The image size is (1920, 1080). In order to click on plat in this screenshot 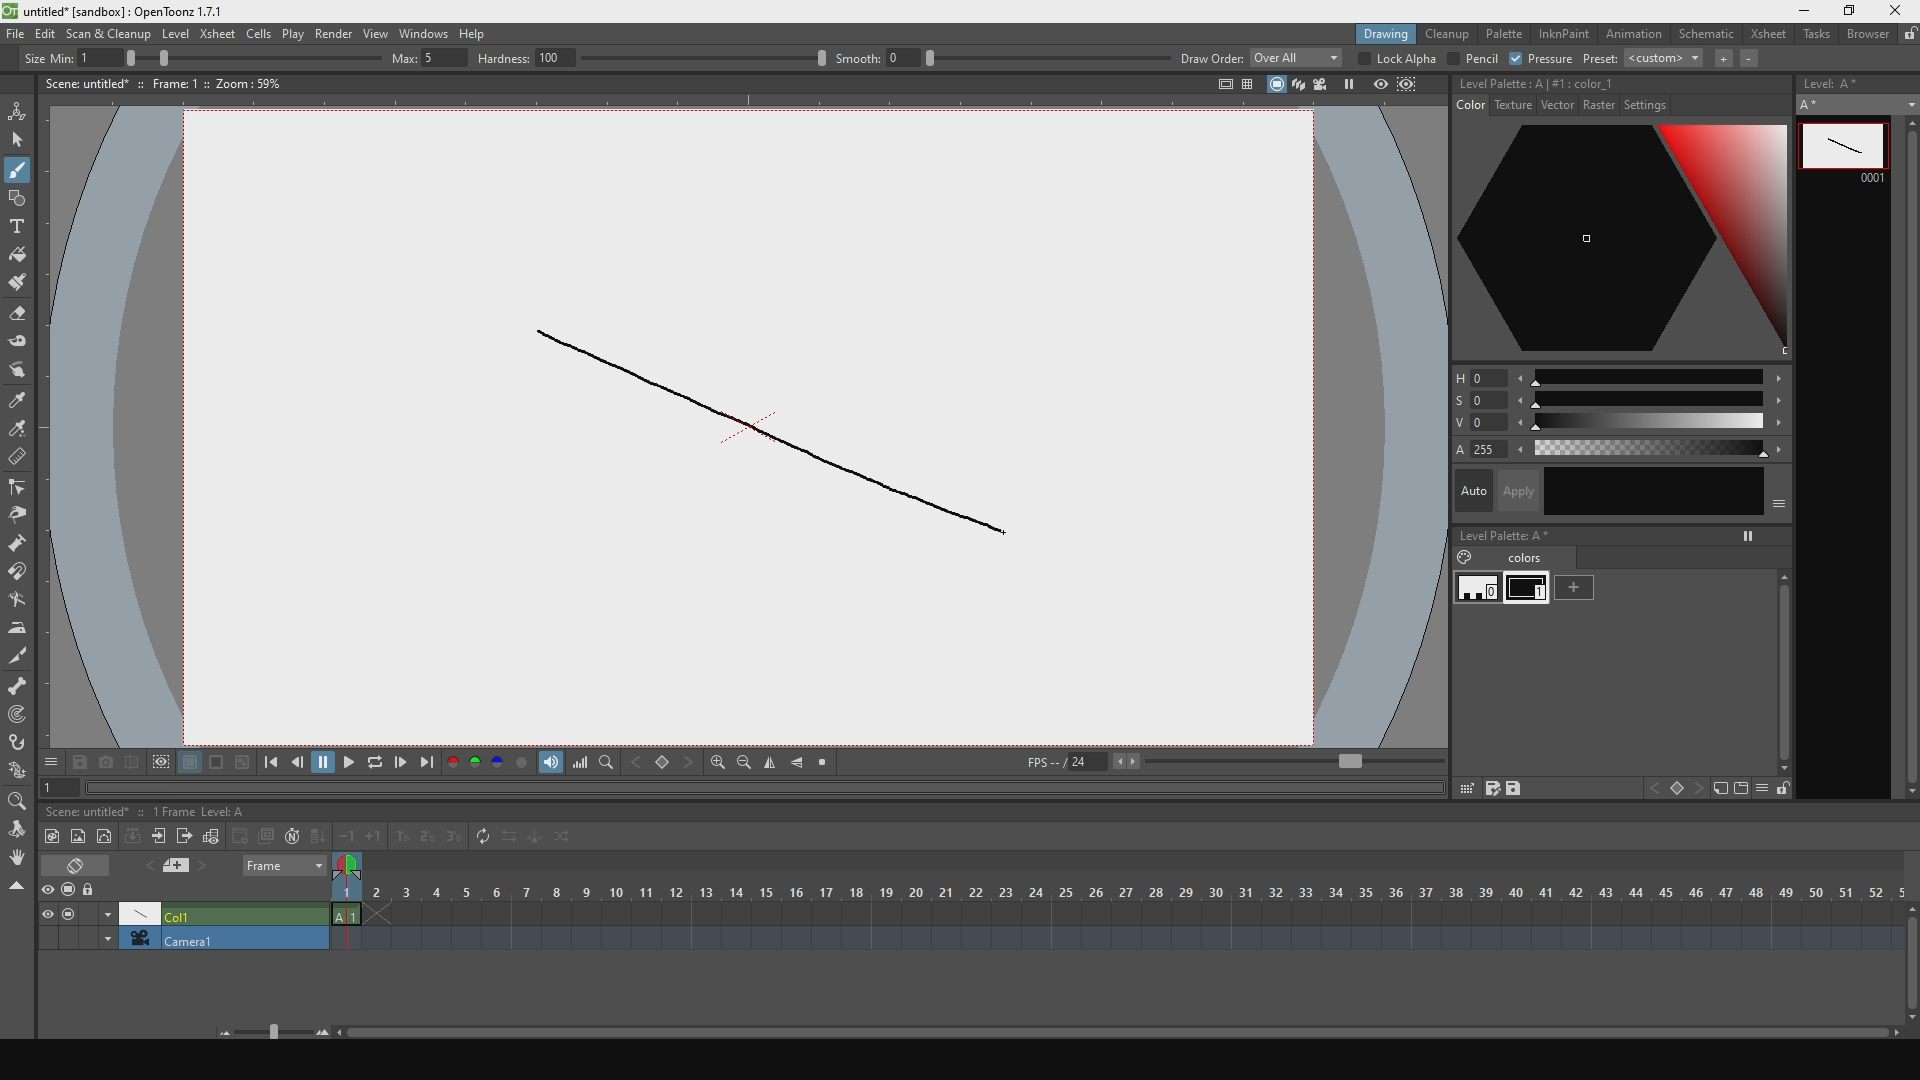, I will do `click(292, 33)`.